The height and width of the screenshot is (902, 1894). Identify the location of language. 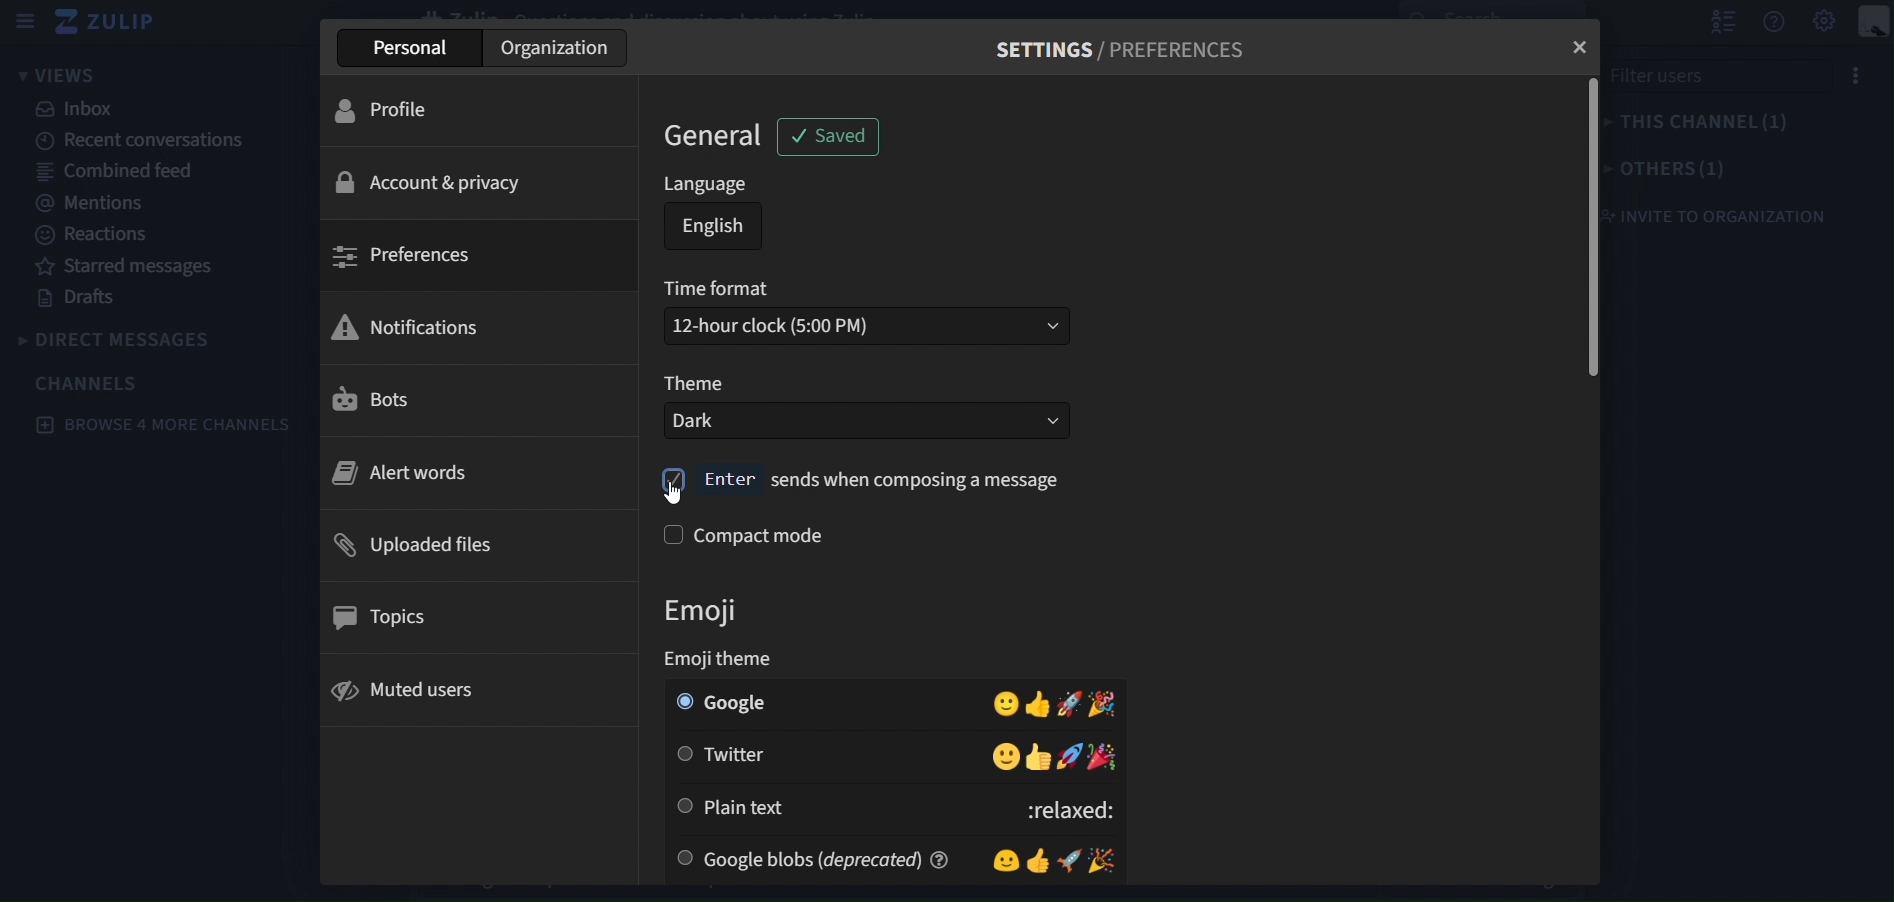
(709, 185).